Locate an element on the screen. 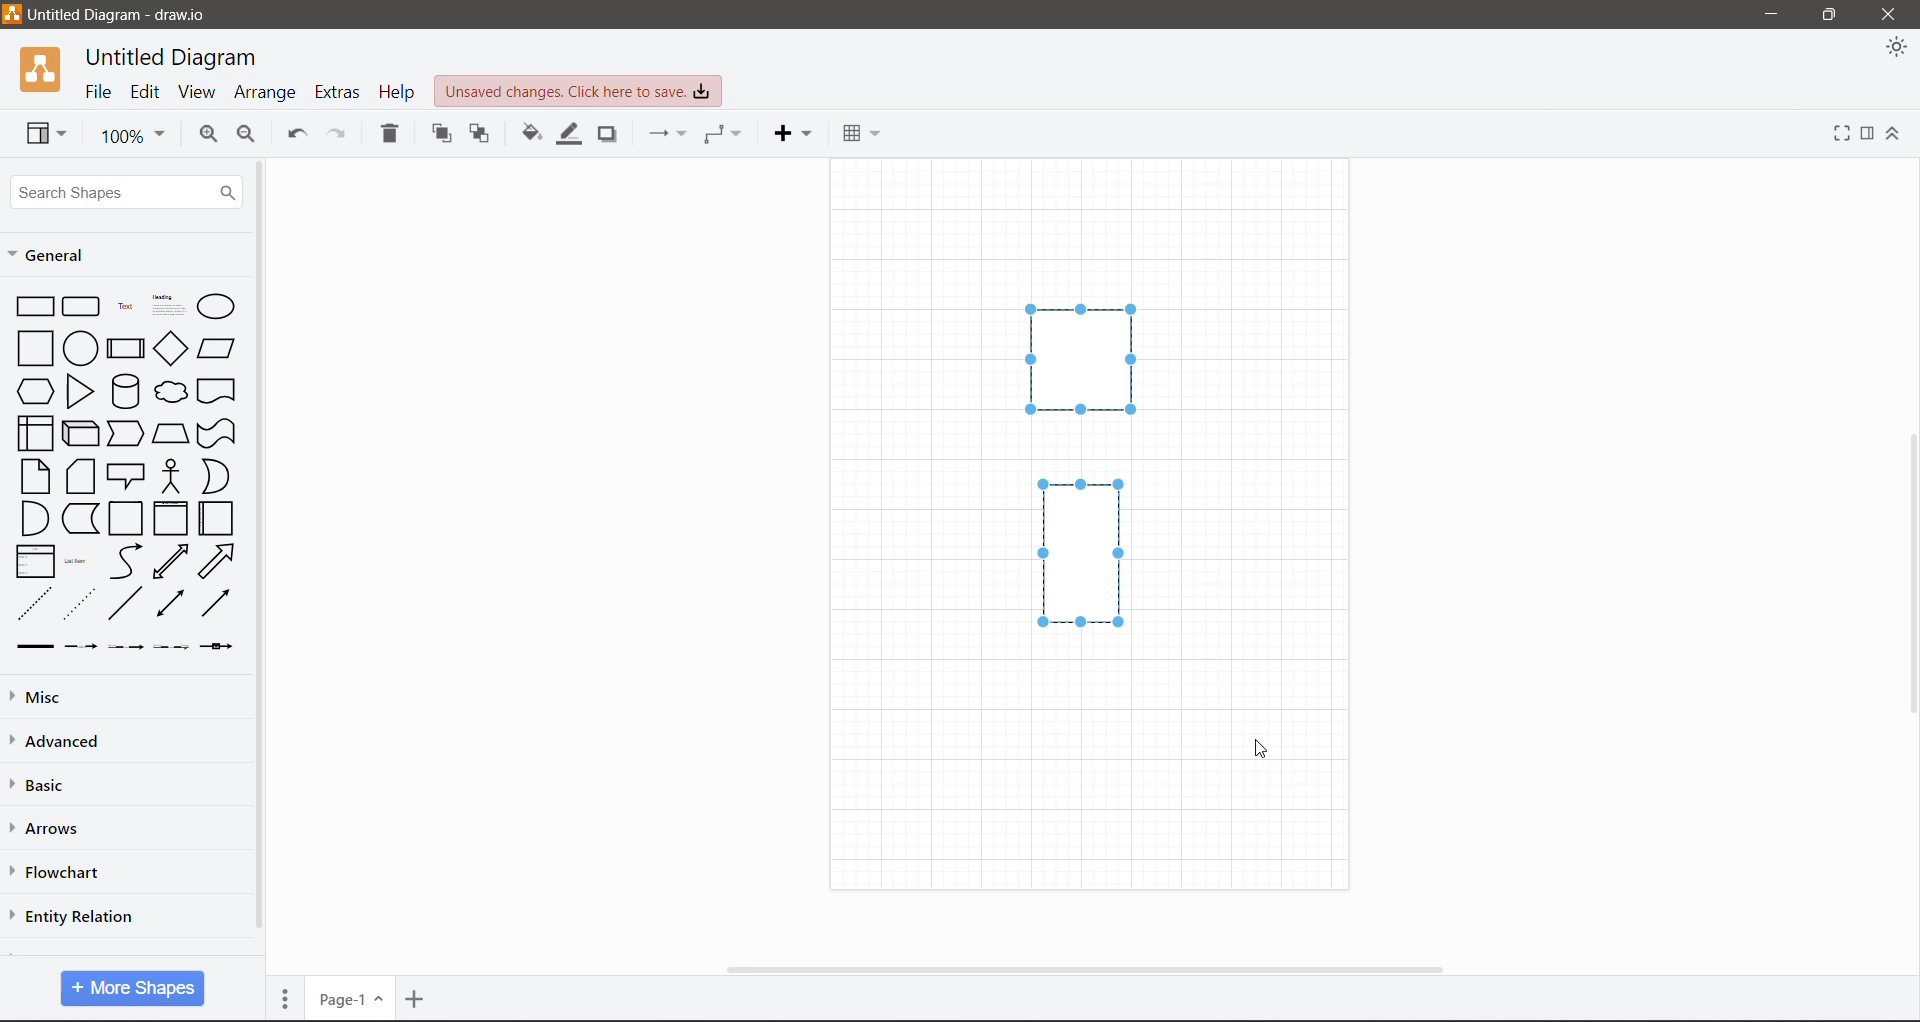 The width and height of the screenshot is (1920, 1022). Cursor is located at coordinates (1262, 750).